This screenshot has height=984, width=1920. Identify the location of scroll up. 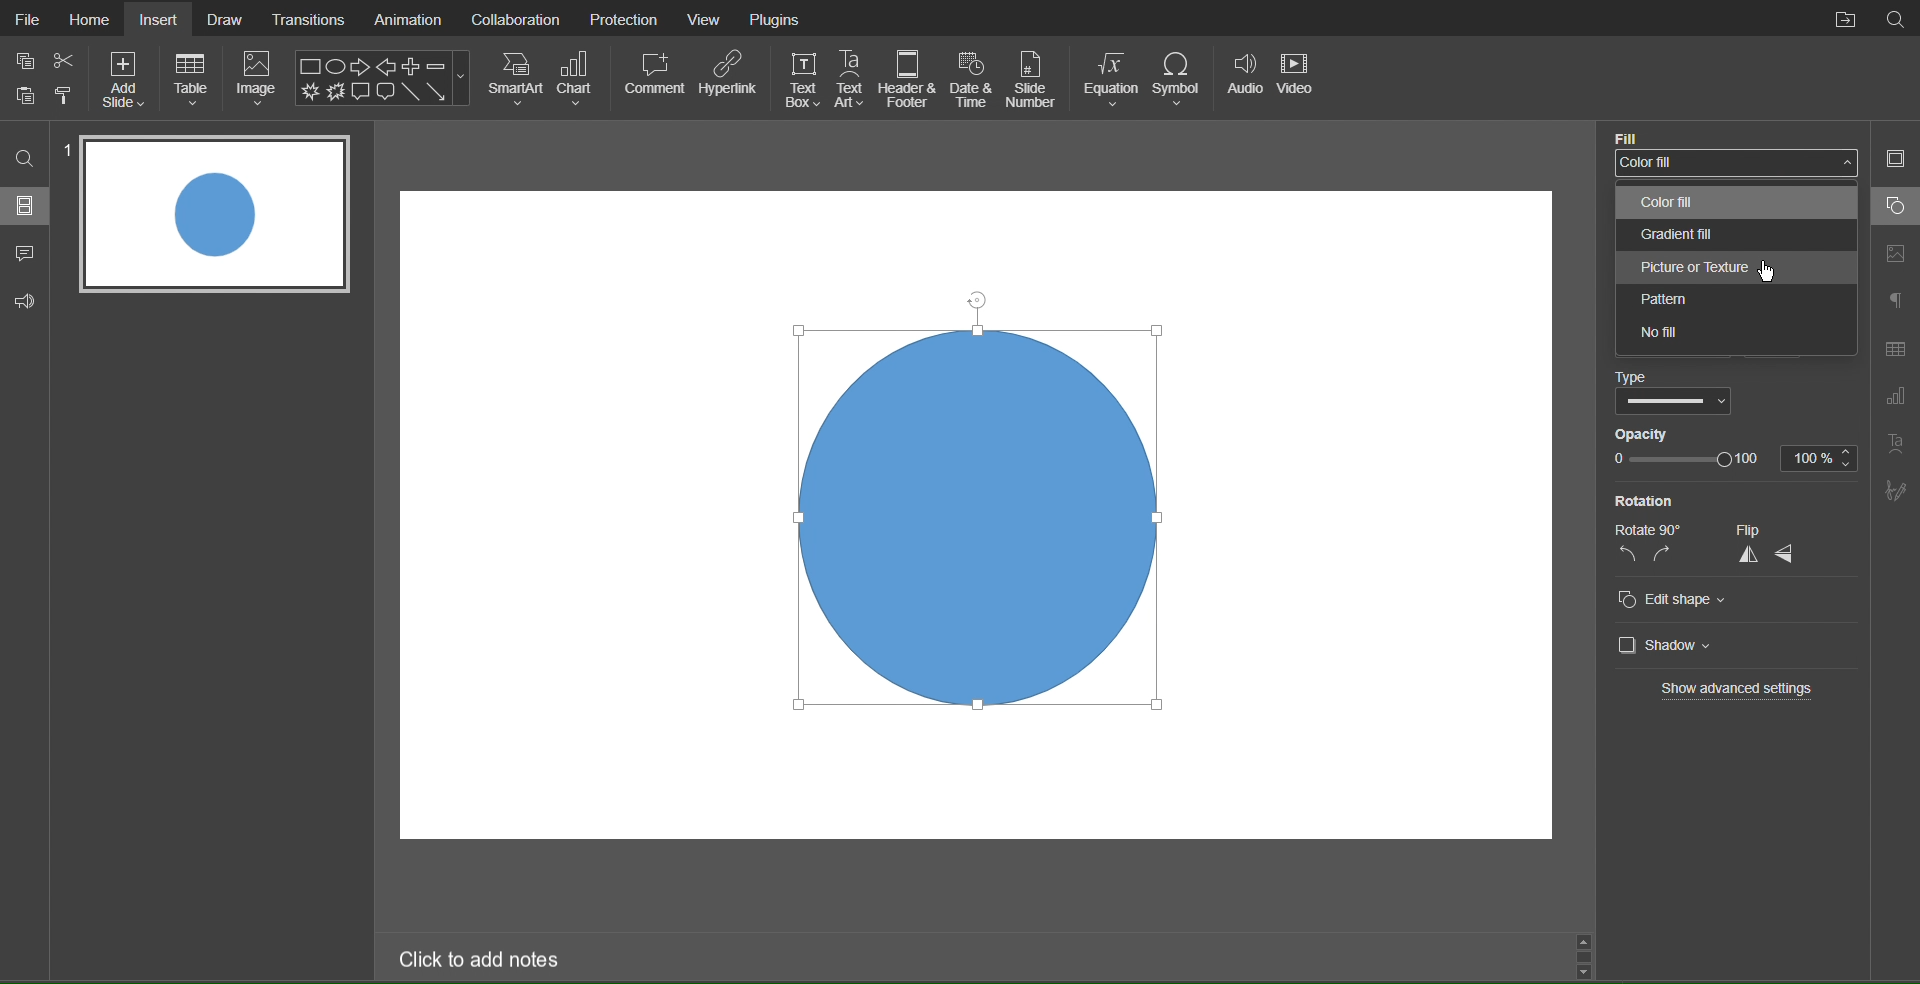
(1580, 940).